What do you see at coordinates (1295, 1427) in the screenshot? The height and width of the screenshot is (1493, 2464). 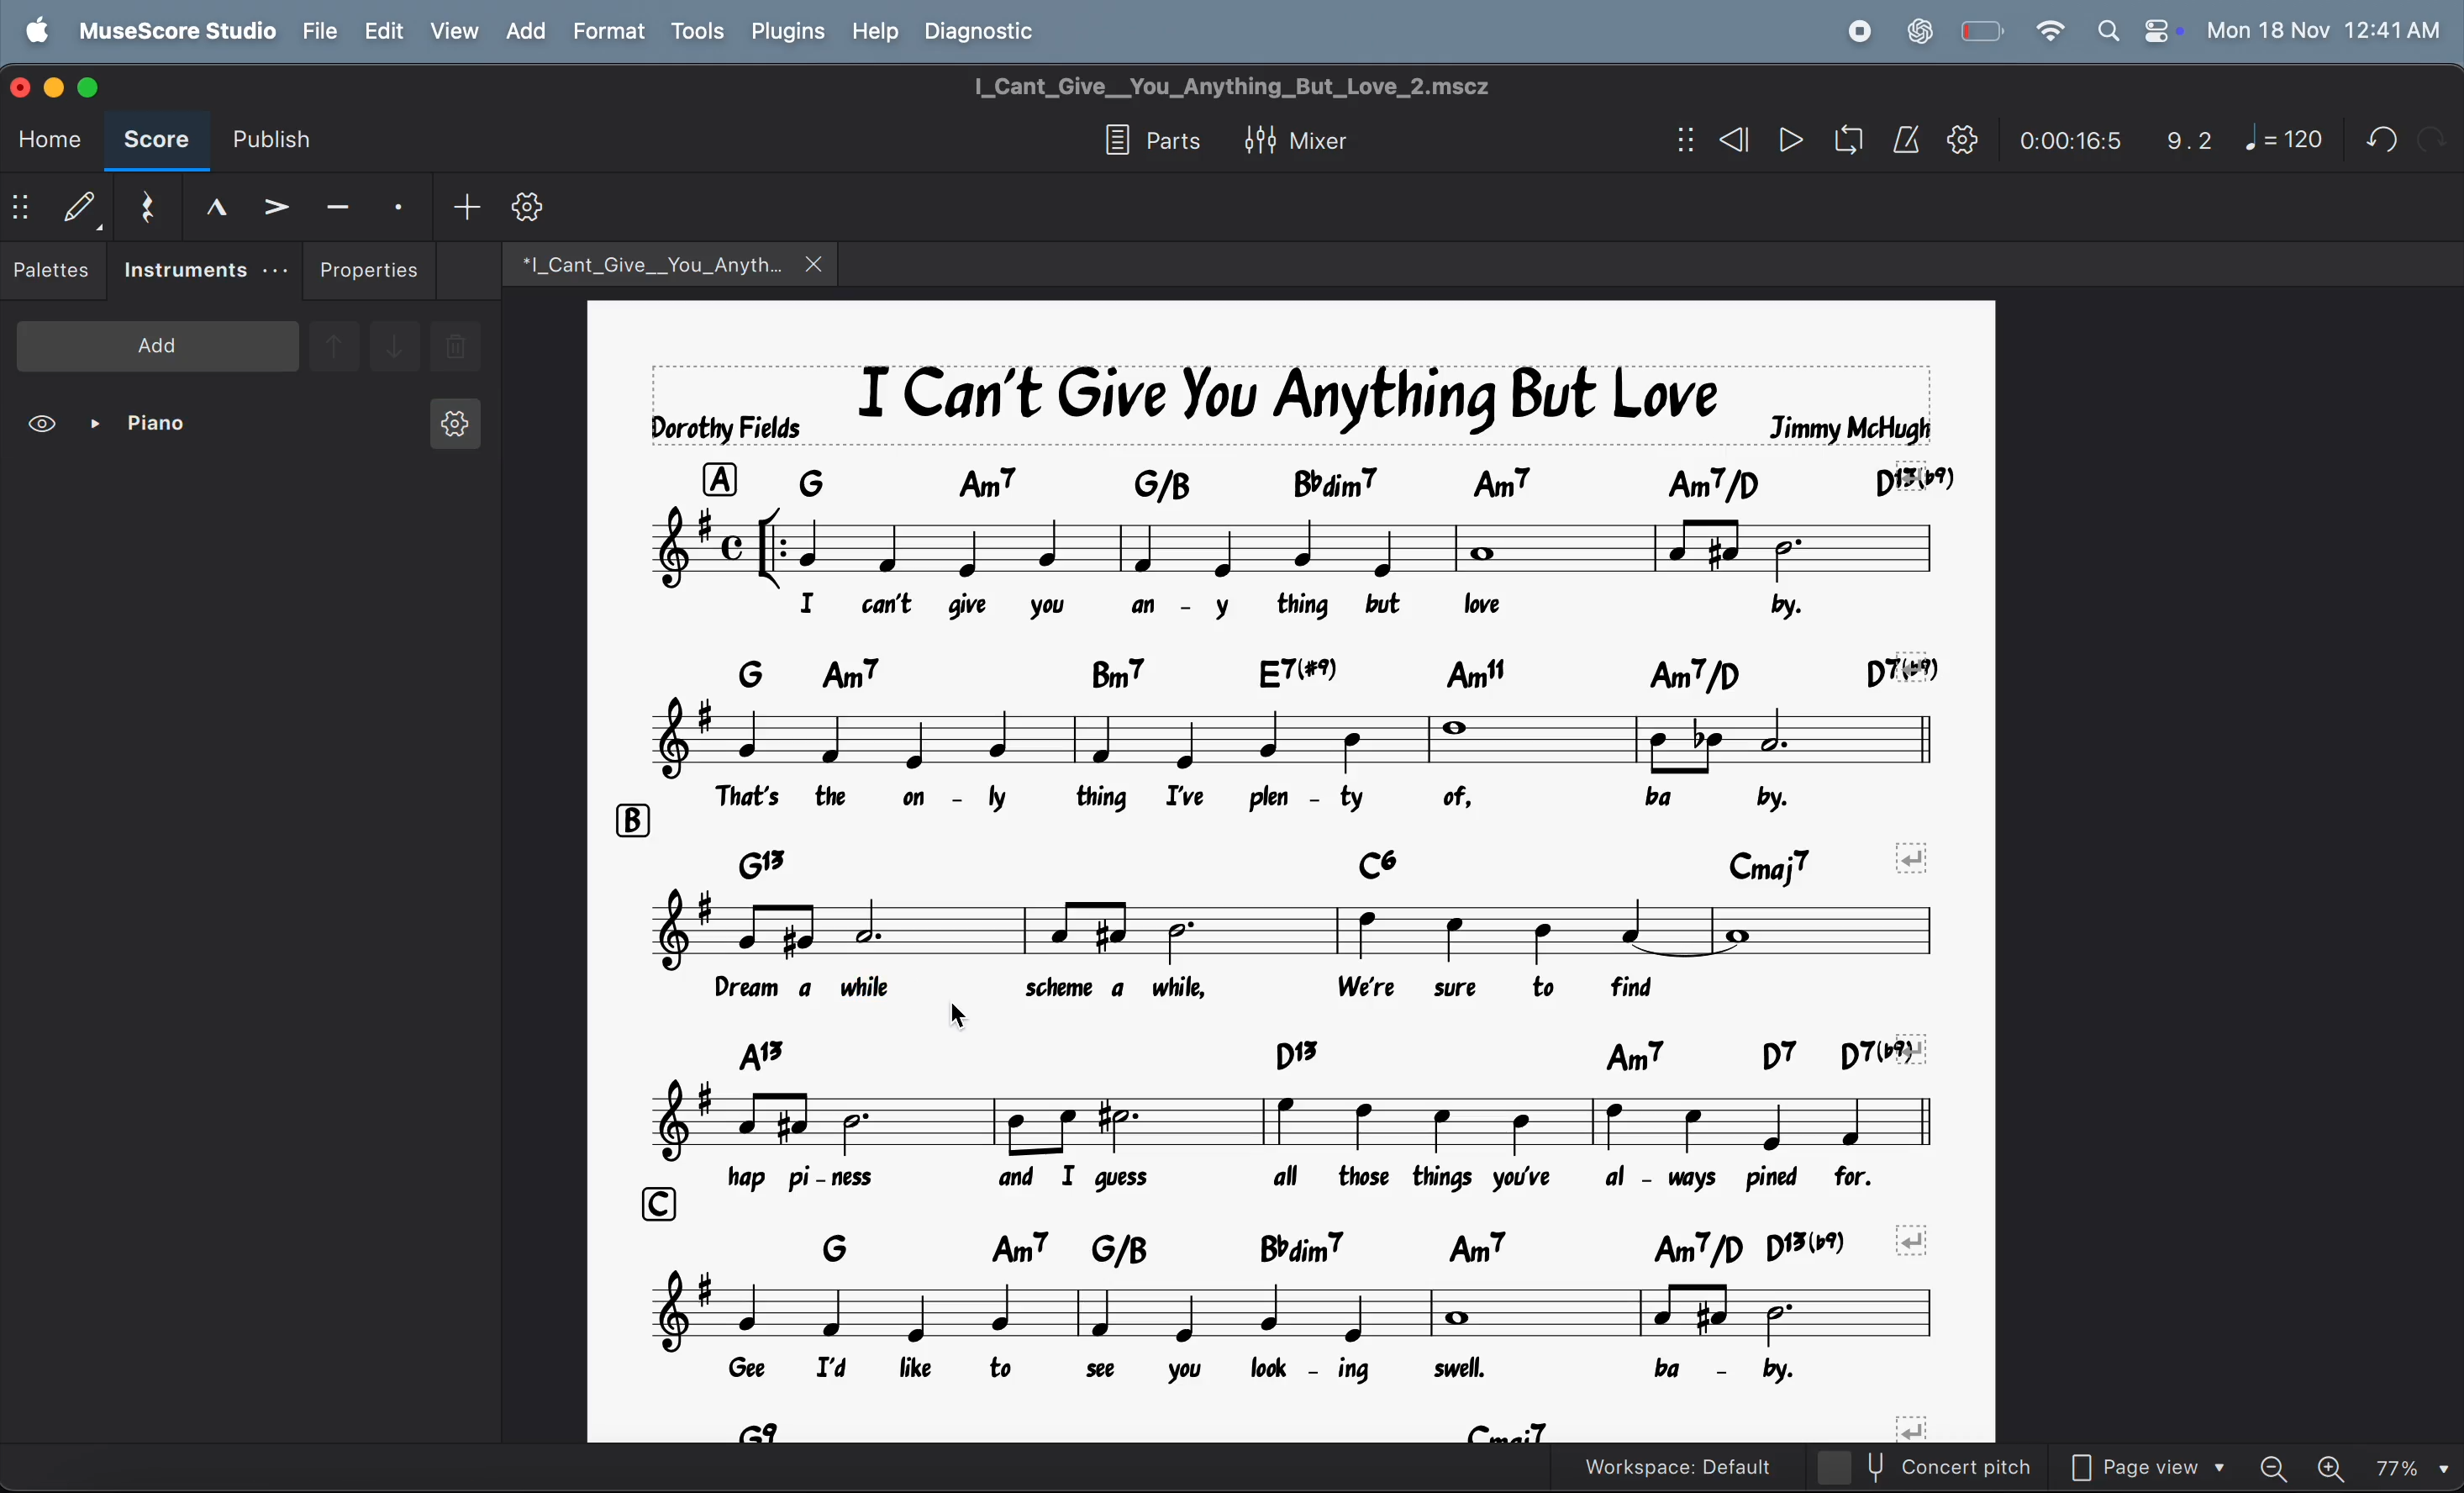 I see `chord symbols` at bounding box center [1295, 1427].